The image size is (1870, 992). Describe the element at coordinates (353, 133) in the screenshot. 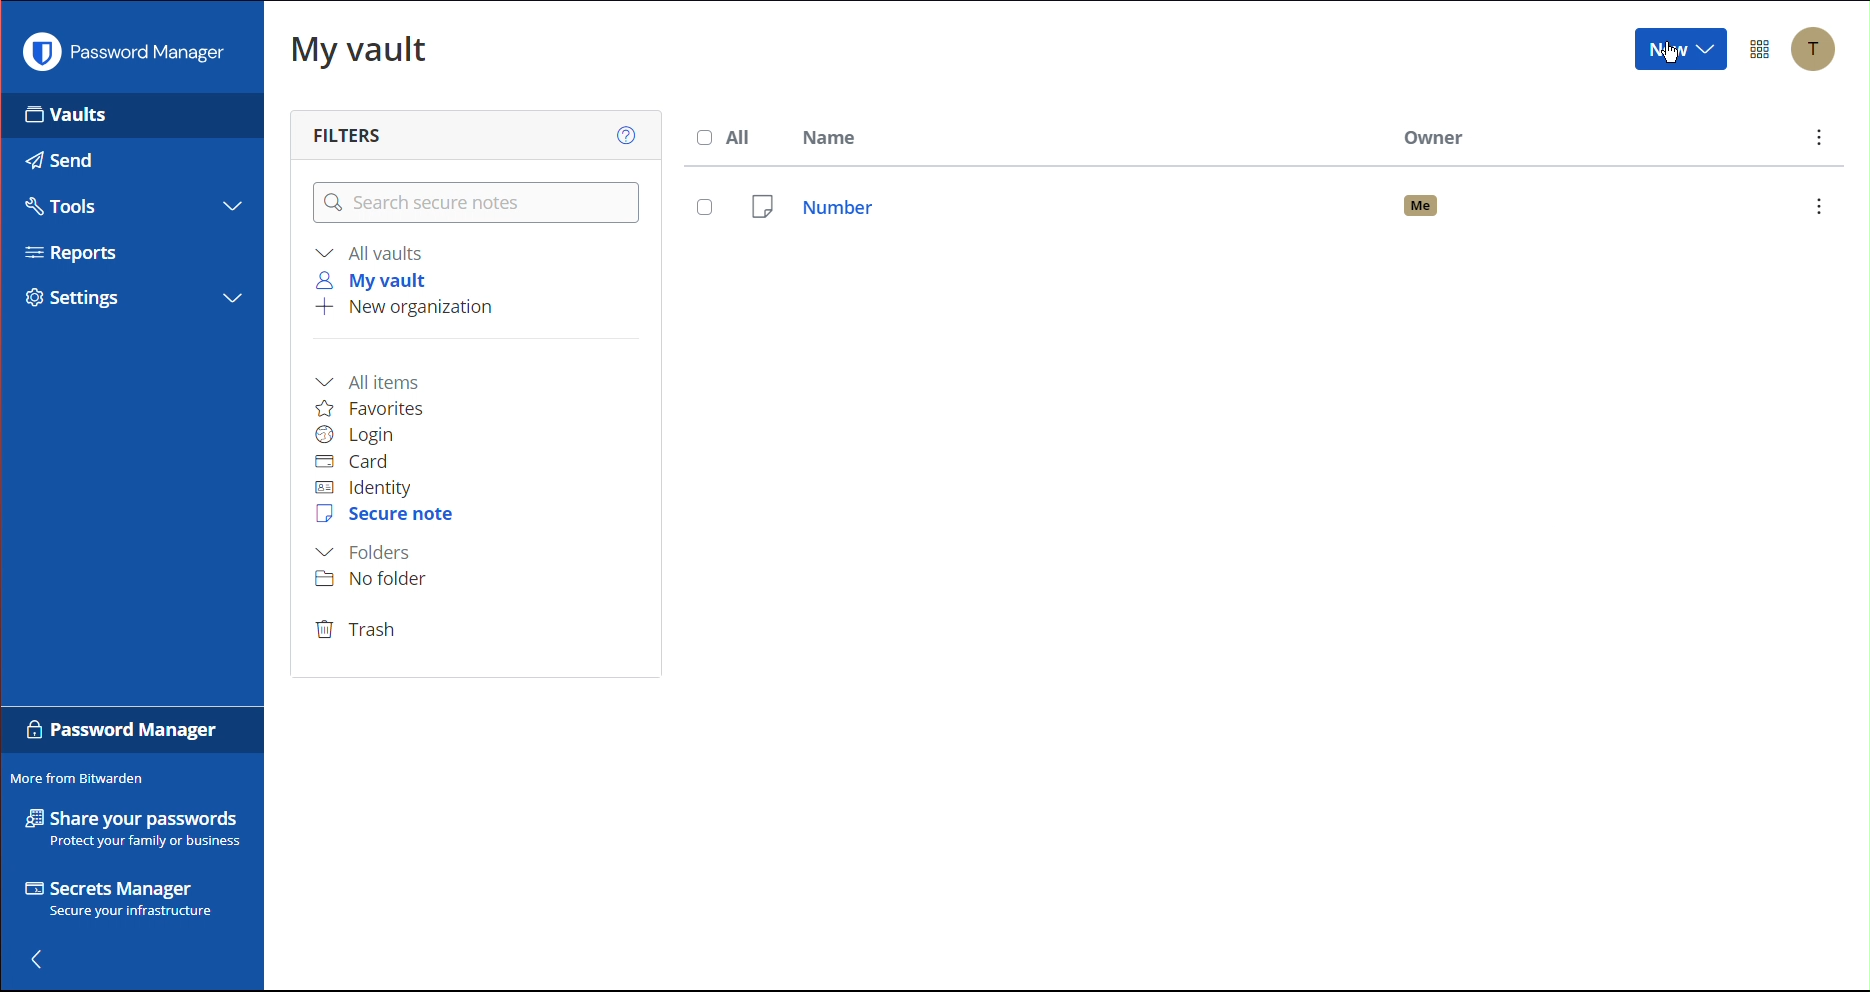

I see `Filters` at that location.